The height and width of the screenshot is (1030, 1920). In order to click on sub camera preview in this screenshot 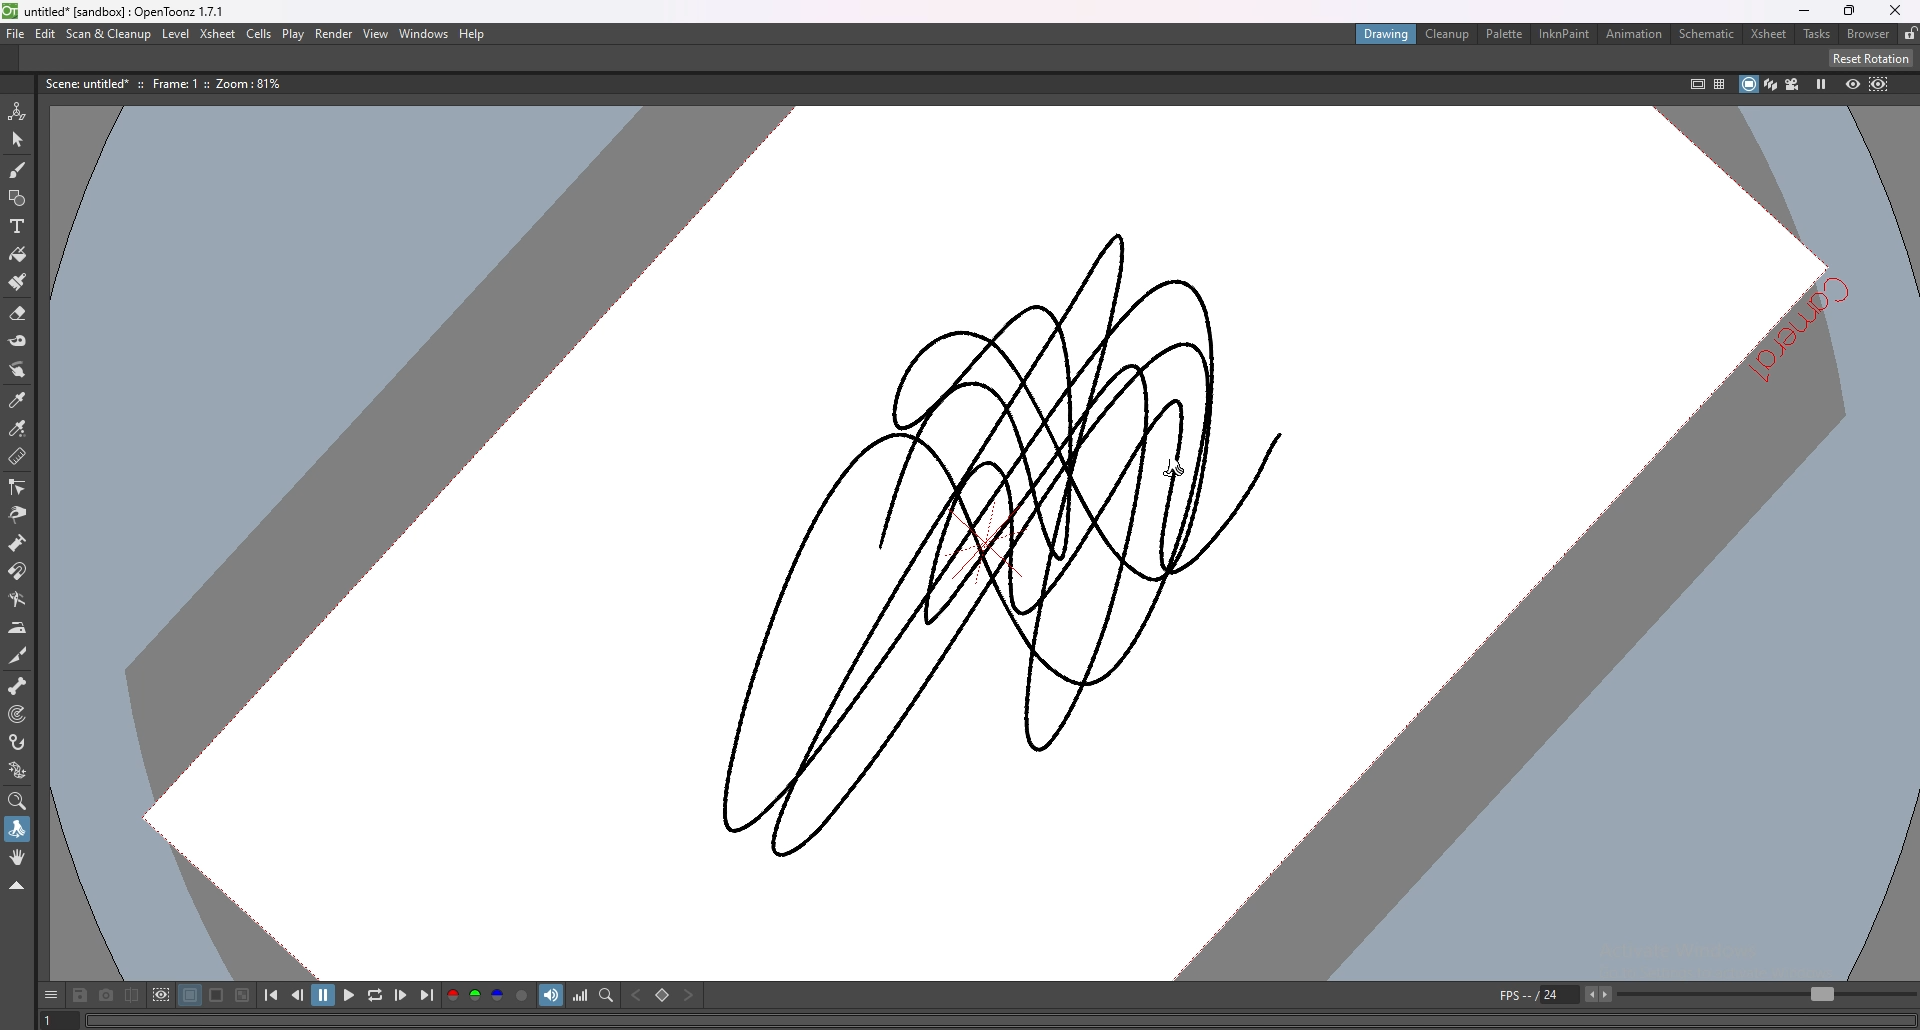, I will do `click(1879, 84)`.